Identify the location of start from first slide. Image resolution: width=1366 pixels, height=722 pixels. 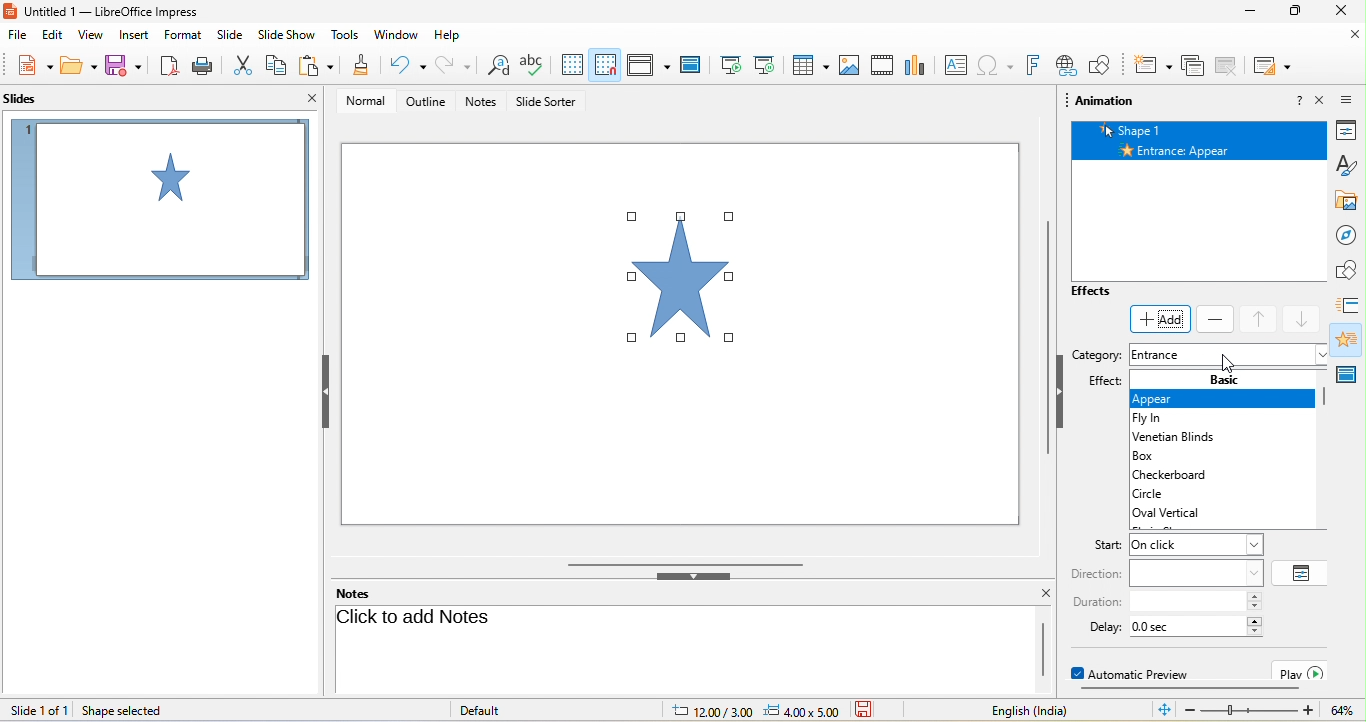
(728, 65).